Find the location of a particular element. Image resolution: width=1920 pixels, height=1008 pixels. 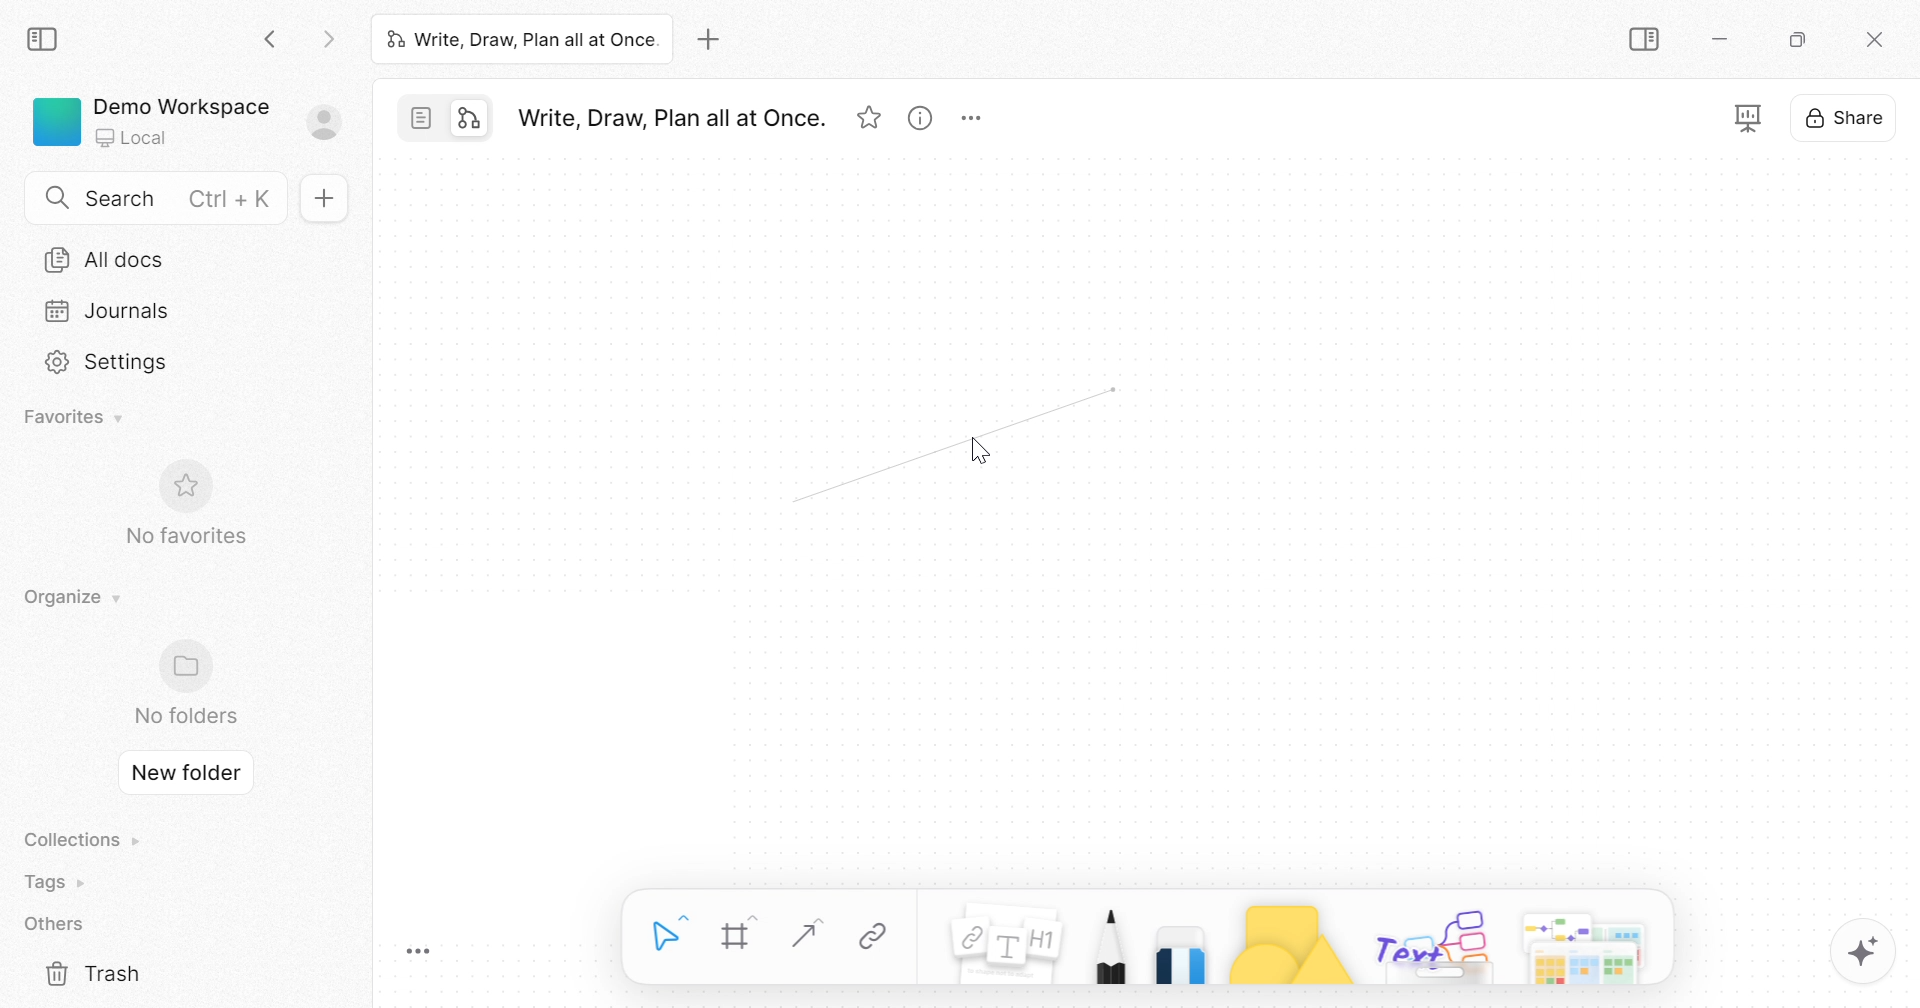

Select is located at coordinates (669, 934).